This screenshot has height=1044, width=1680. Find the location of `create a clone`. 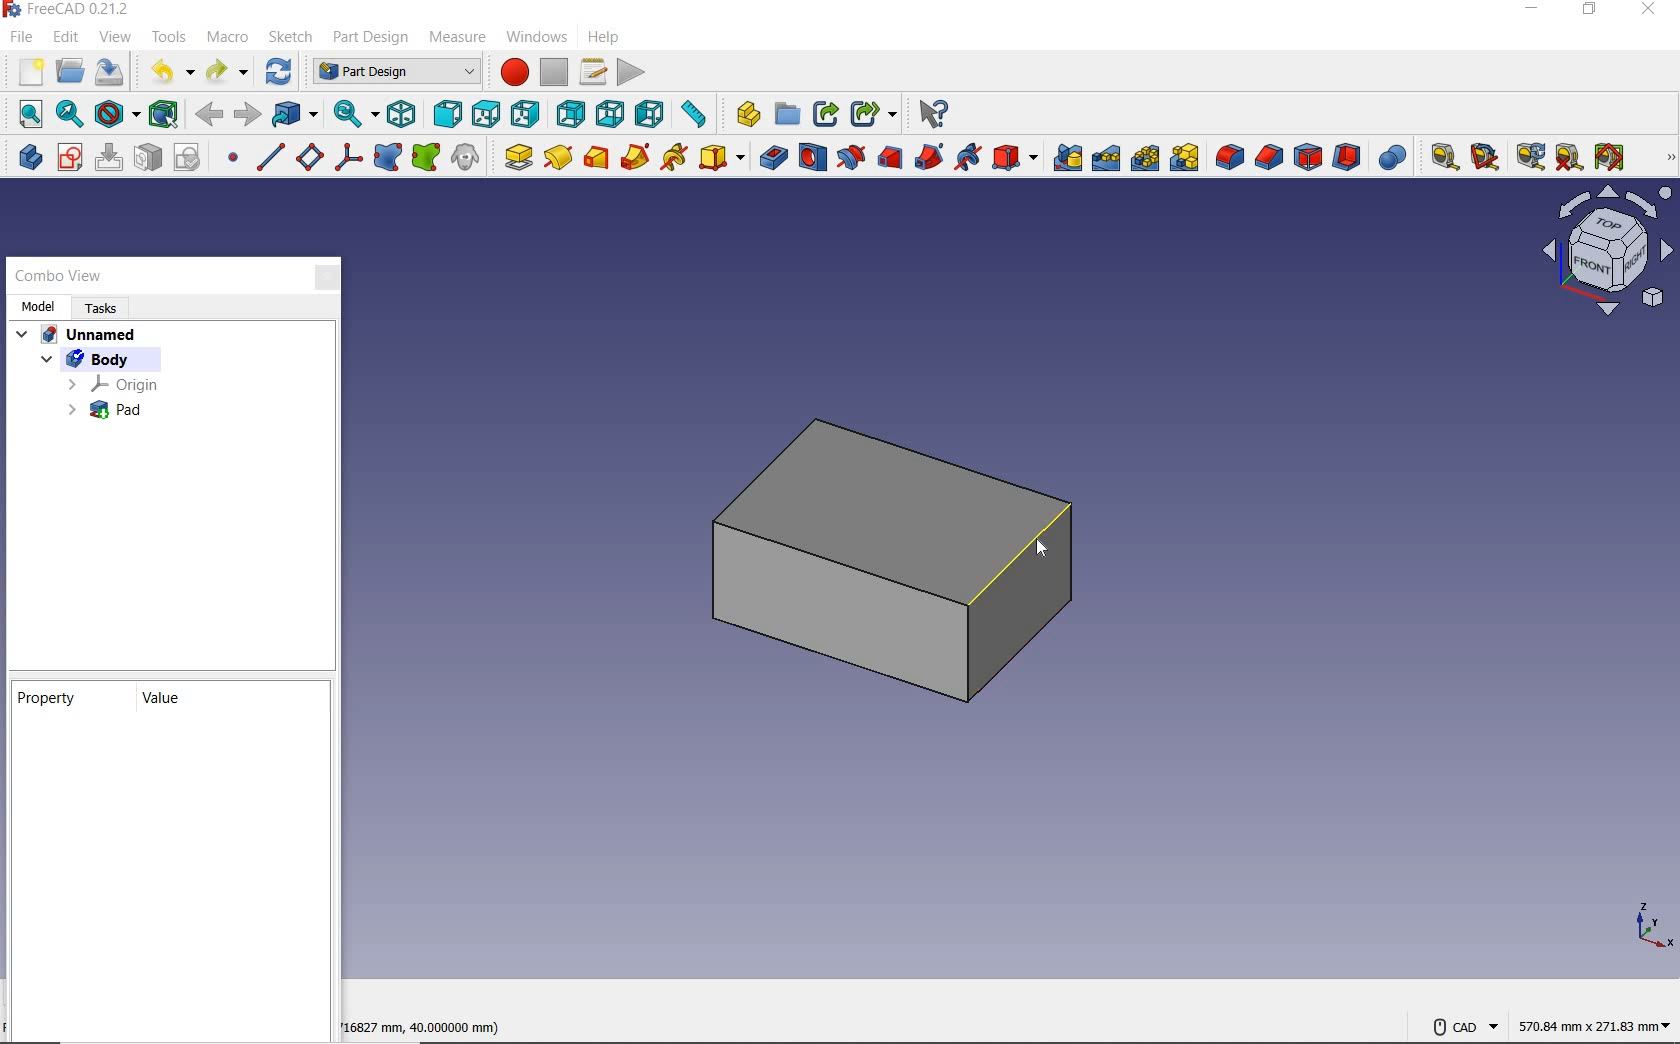

create a clone is located at coordinates (469, 157).